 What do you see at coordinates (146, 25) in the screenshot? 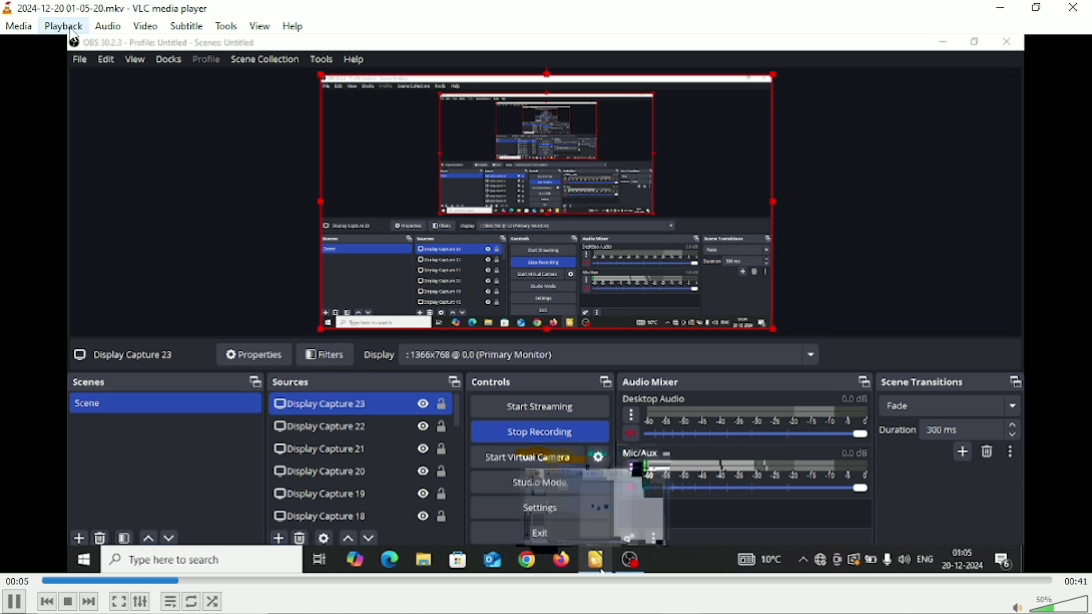
I see `Video` at bounding box center [146, 25].